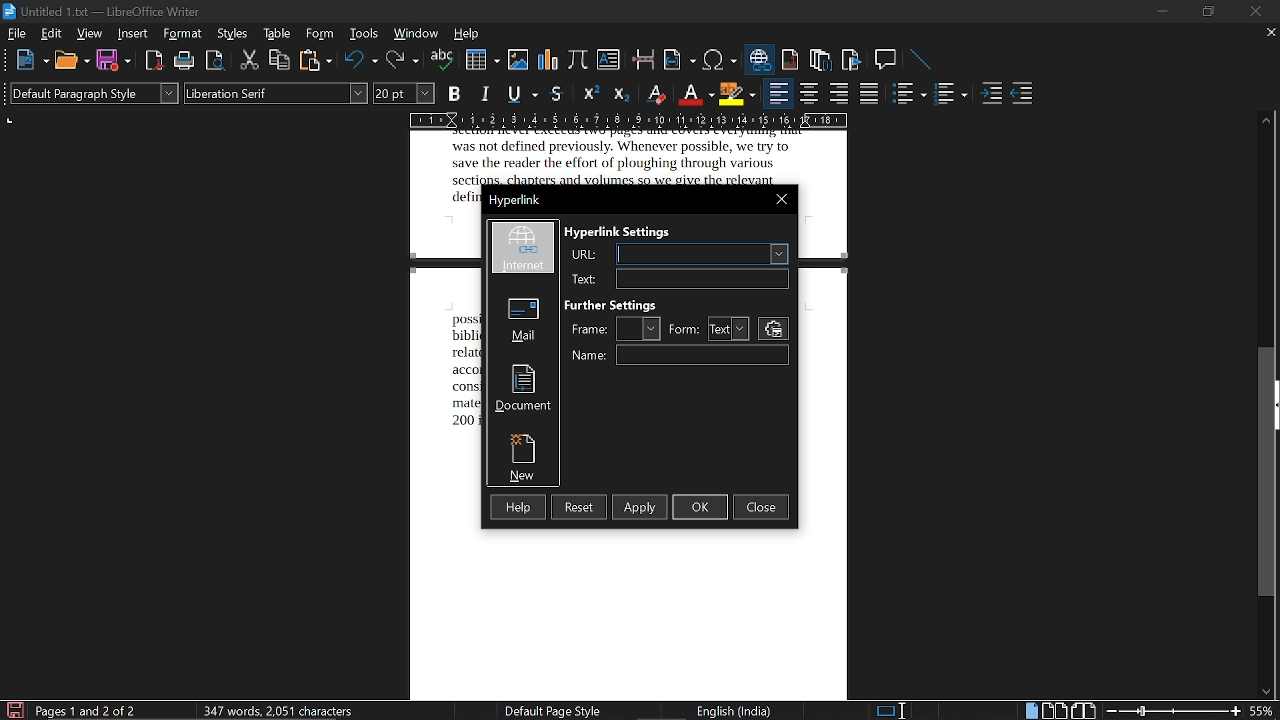 The image size is (1280, 720). What do you see at coordinates (641, 328) in the screenshot?
I see `frame` at bounding box center [641, 328].